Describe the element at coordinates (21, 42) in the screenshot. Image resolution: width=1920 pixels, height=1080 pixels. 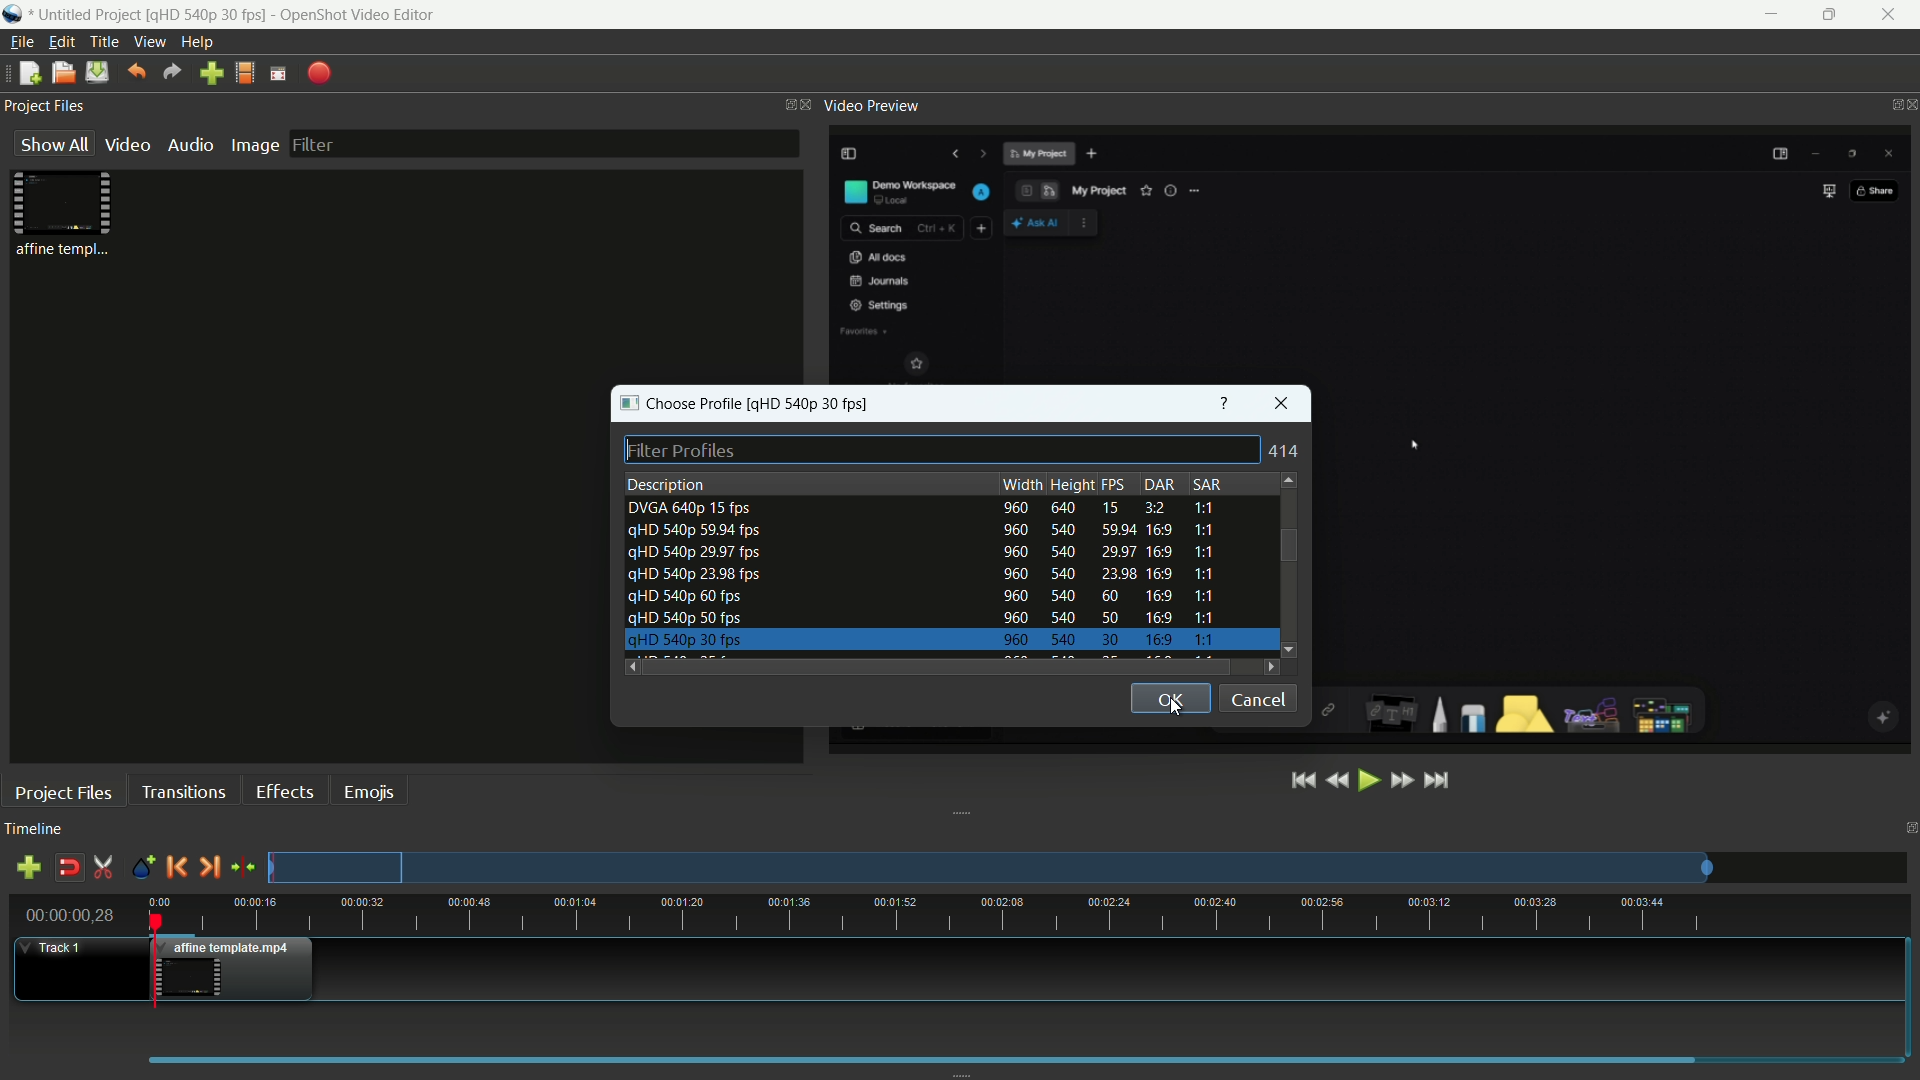
I see `file menu` at that location.